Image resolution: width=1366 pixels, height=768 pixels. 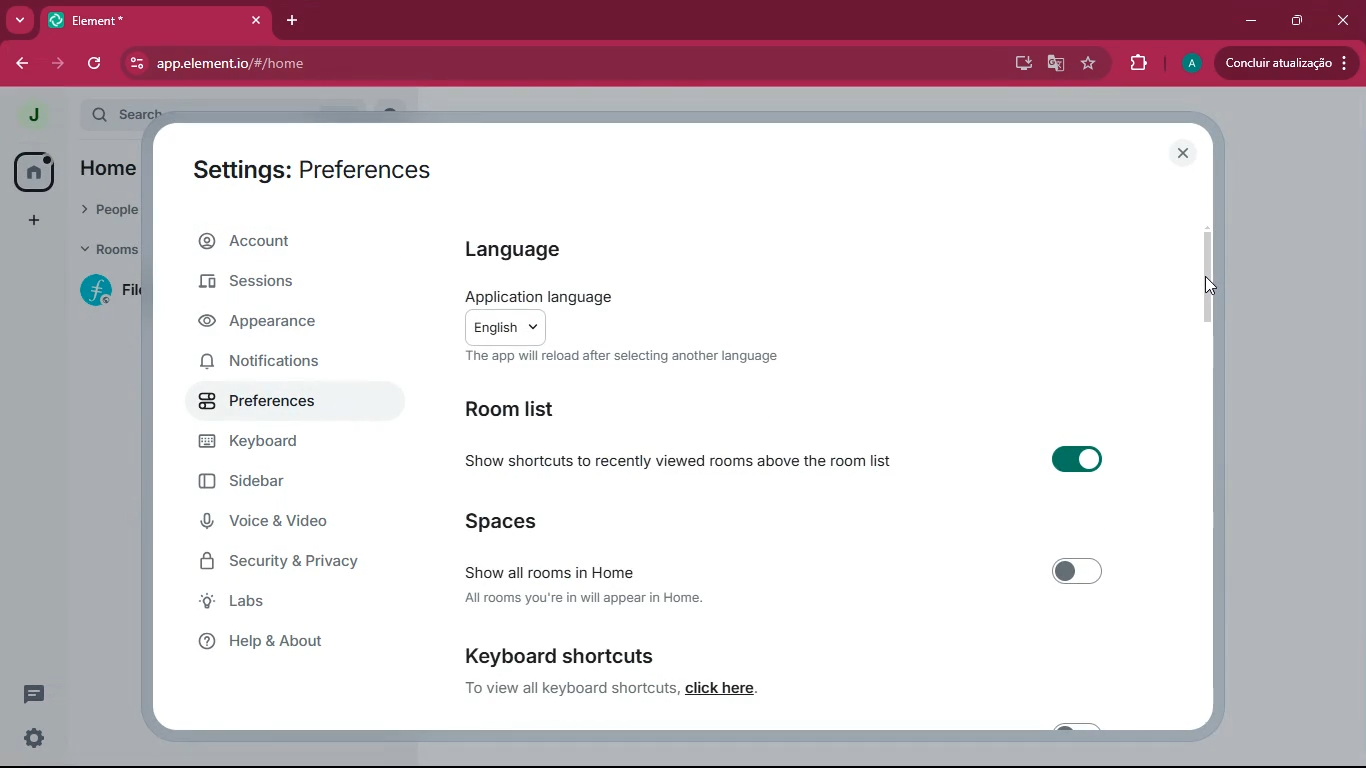 I want to click on language, so click(x=511, y=247).